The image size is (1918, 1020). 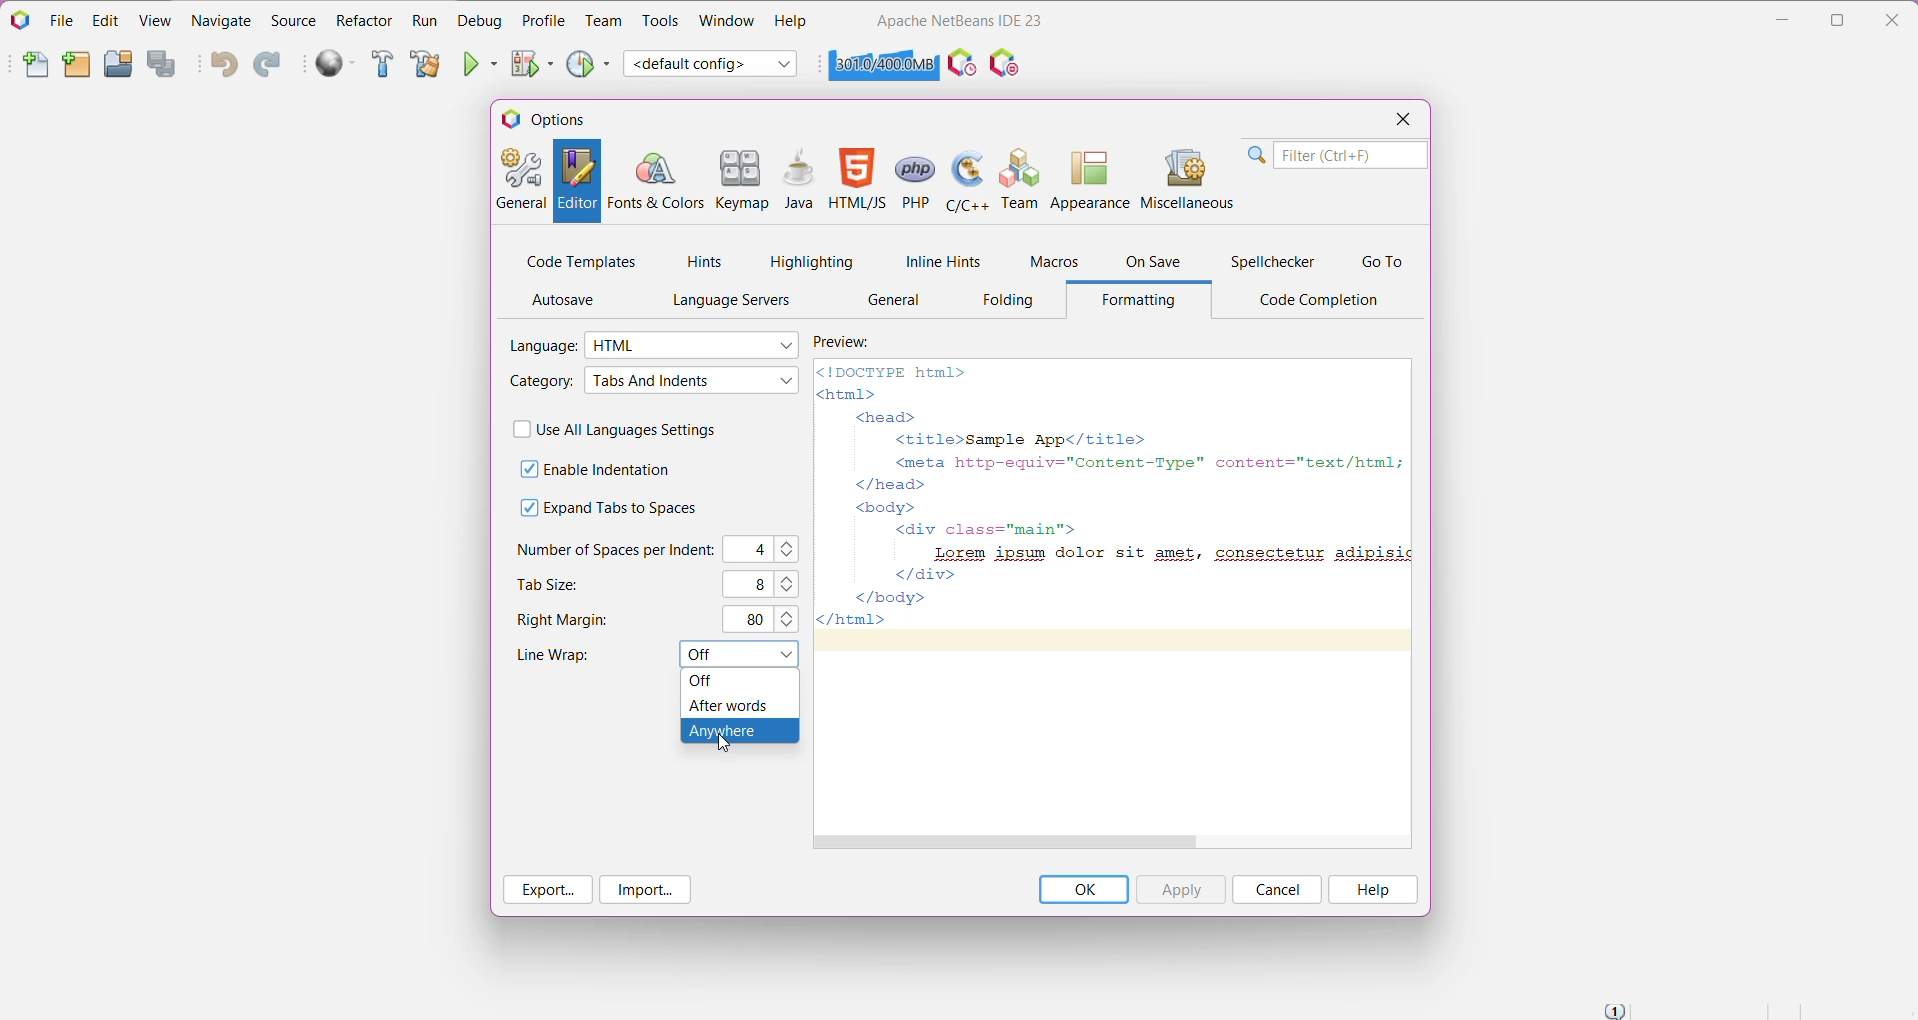 I want to click on Inline Hints, so click(x=940, y=261).